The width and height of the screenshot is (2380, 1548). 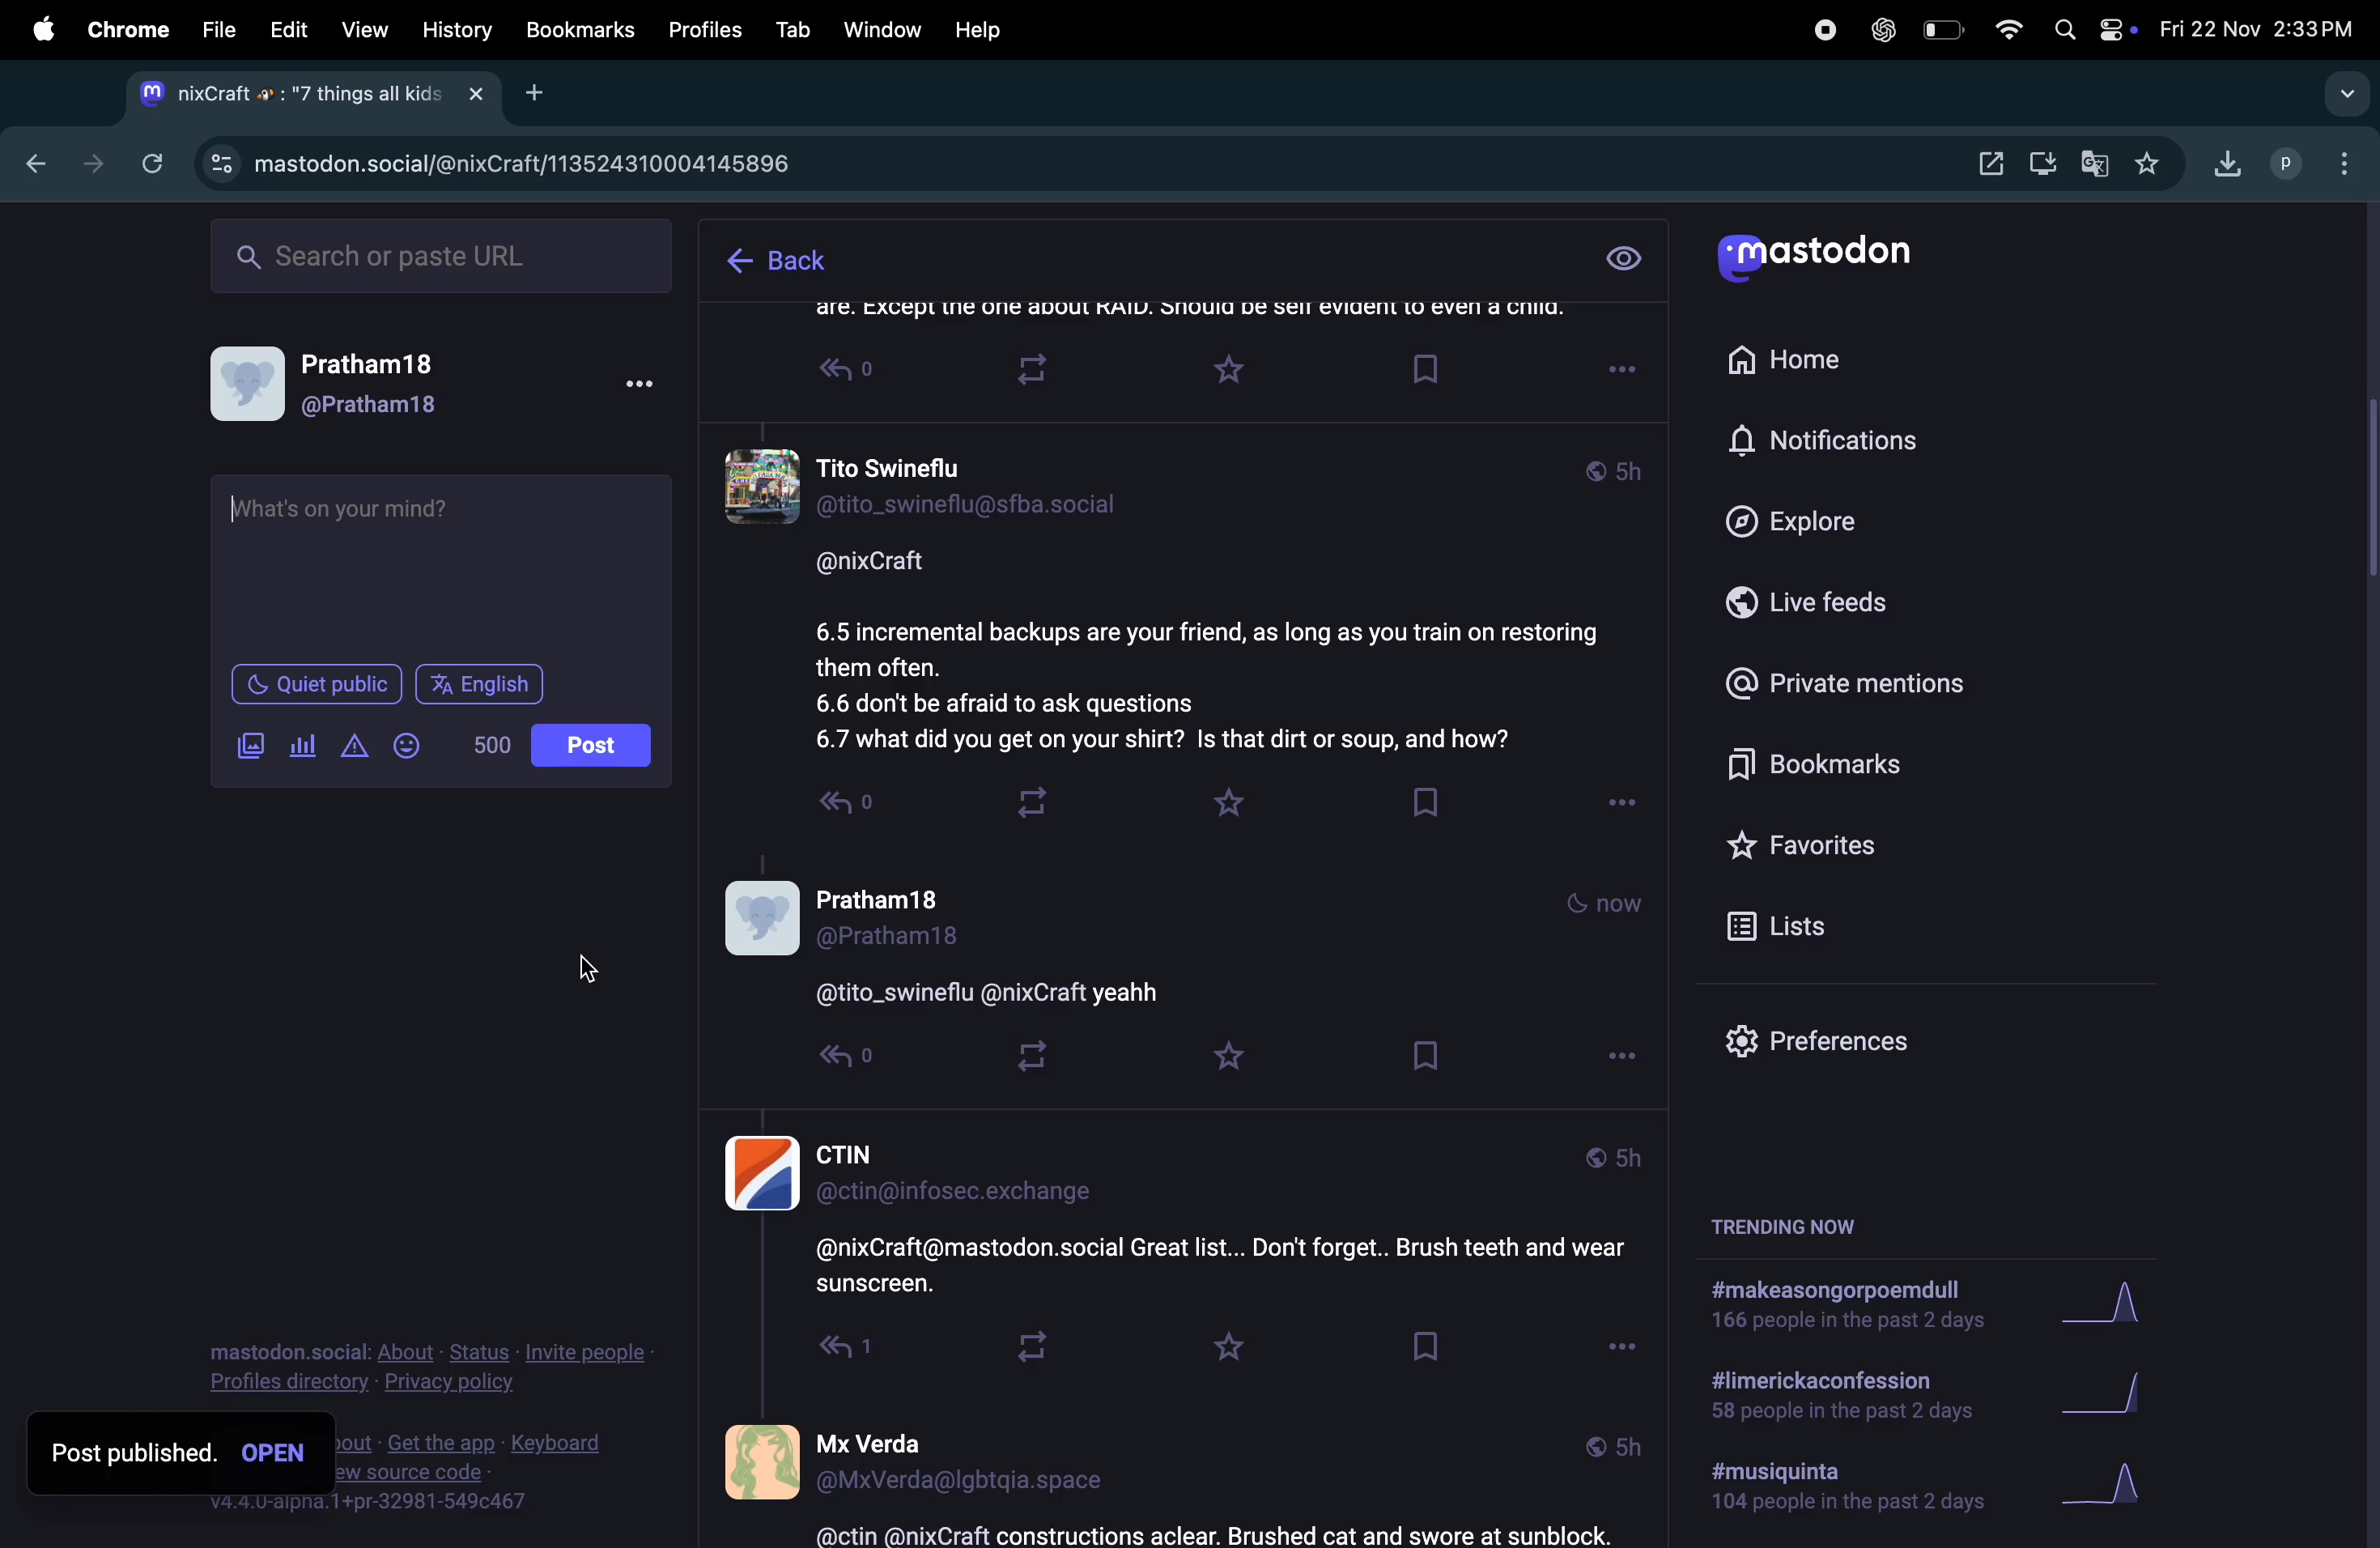 What do you see at coordinates (2006, 32) in the screenshot?
I see `wifi` at bounding box center [2006, 32].